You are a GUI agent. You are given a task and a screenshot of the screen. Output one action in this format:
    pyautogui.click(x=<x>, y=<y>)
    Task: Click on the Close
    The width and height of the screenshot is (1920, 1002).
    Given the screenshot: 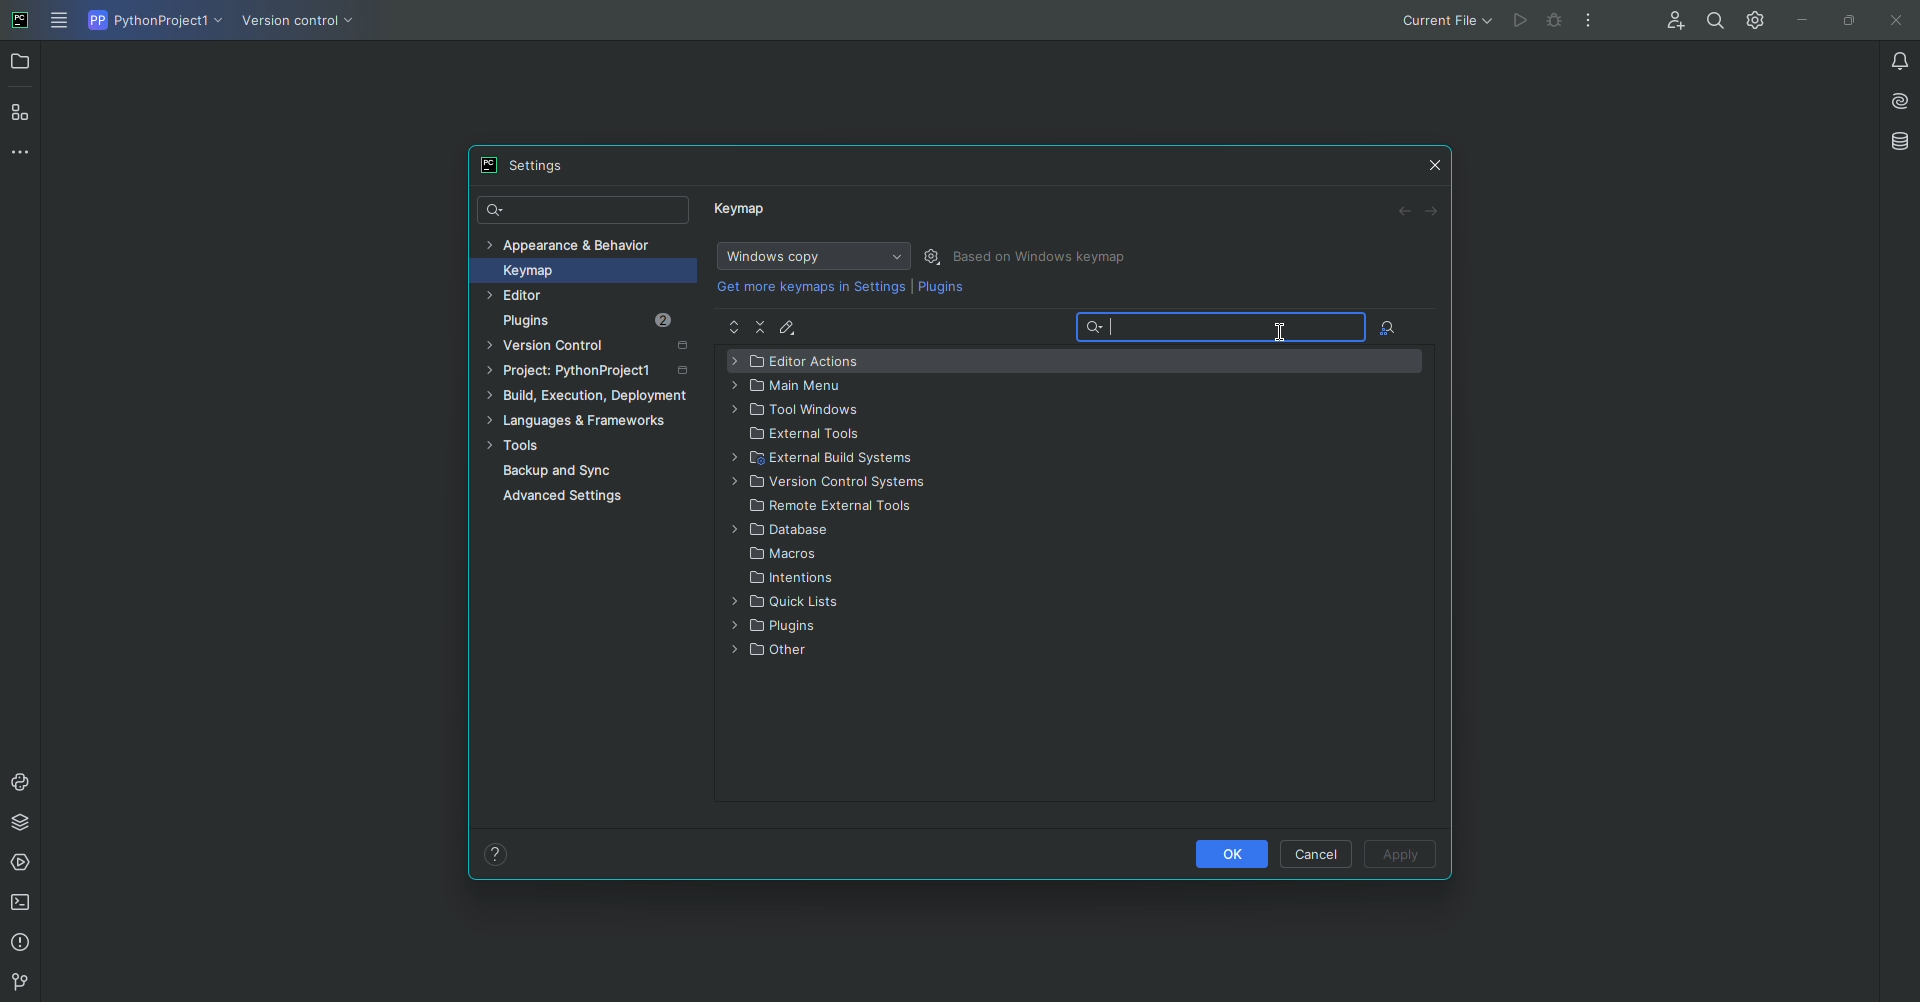 What is the action you would take?
    pyautogui.click(x=1436, y=161)
    